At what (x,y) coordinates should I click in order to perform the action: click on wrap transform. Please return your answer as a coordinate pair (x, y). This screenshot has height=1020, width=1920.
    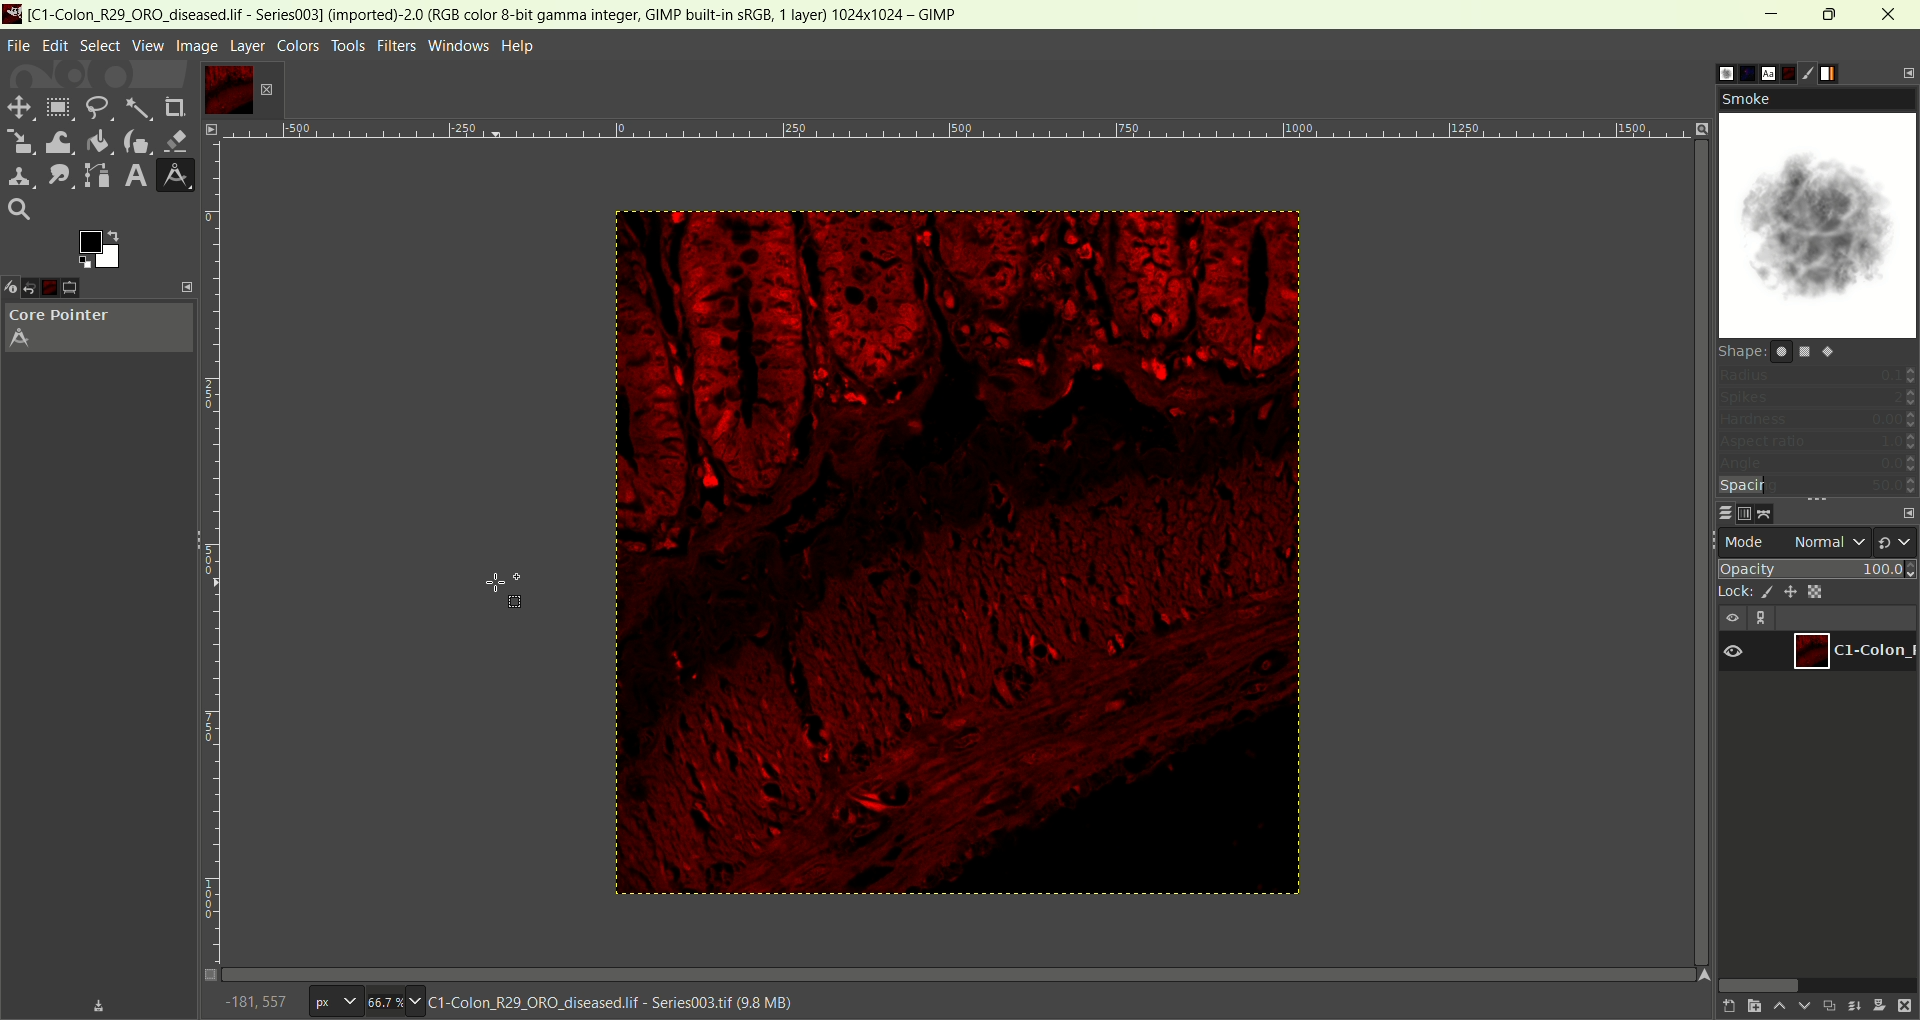
    Looking at the image, I should click on (55, 141).